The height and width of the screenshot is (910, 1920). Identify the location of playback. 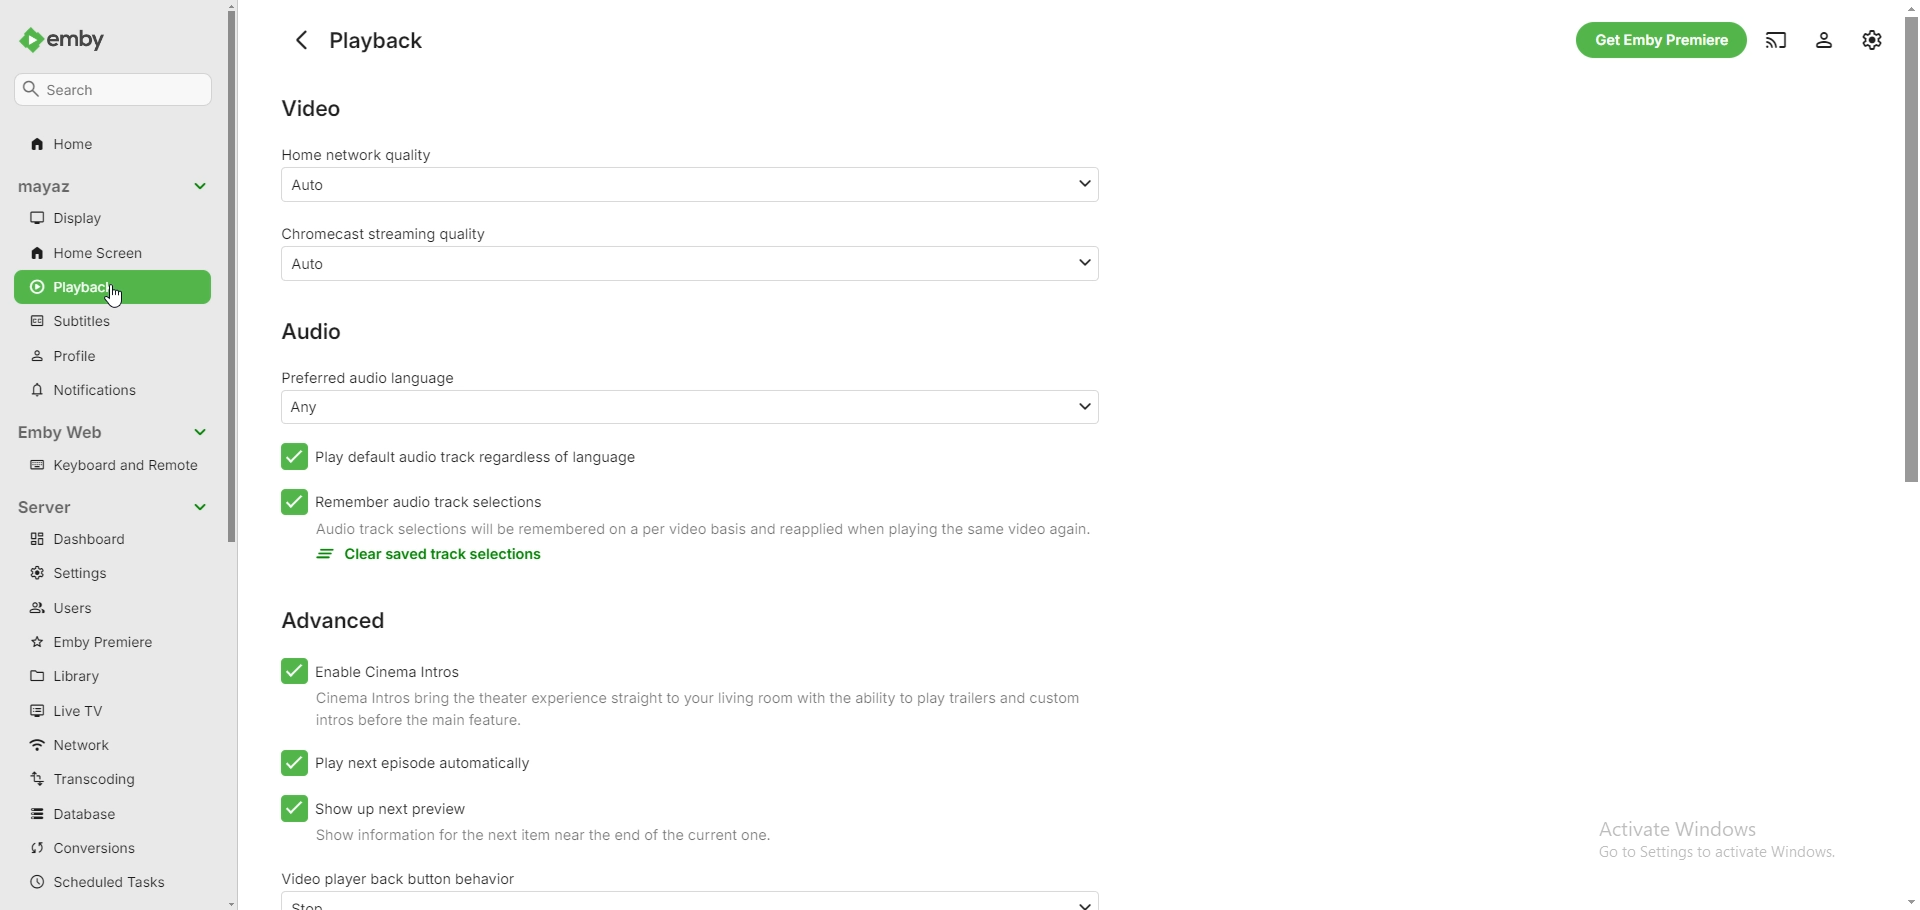
(112, 287).